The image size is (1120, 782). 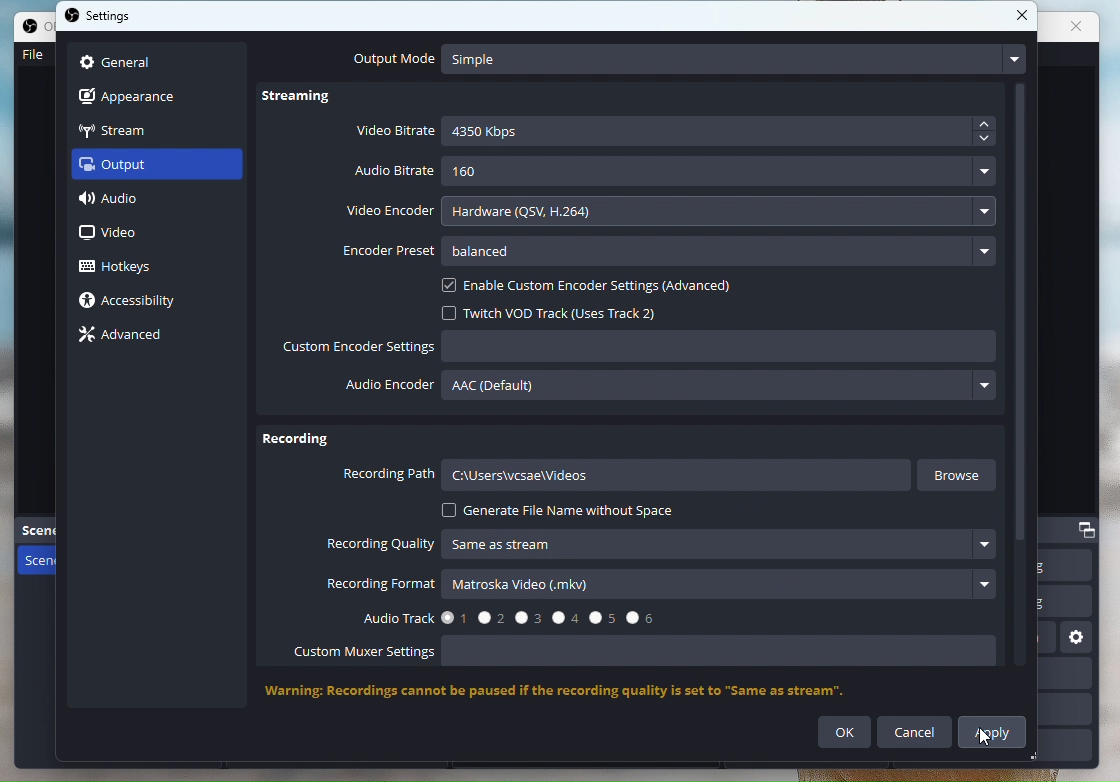 What do you see at coordinates (666, 545) in the screenshot?
I see `Recording quality` at bounding box center [666, 545].